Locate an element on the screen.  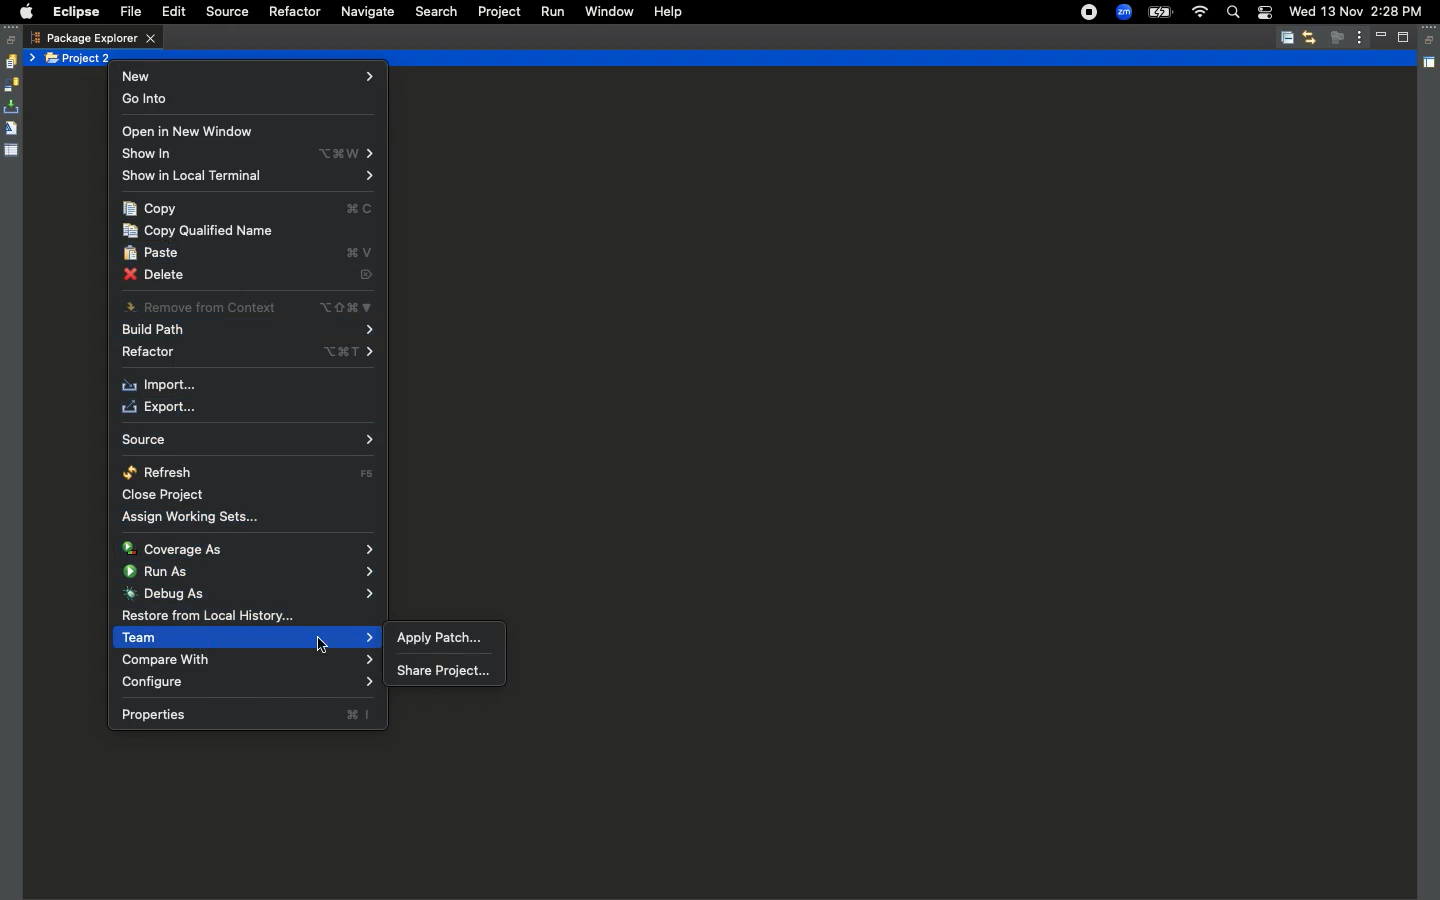
Collapse all is located at coordinates (1287, 39).